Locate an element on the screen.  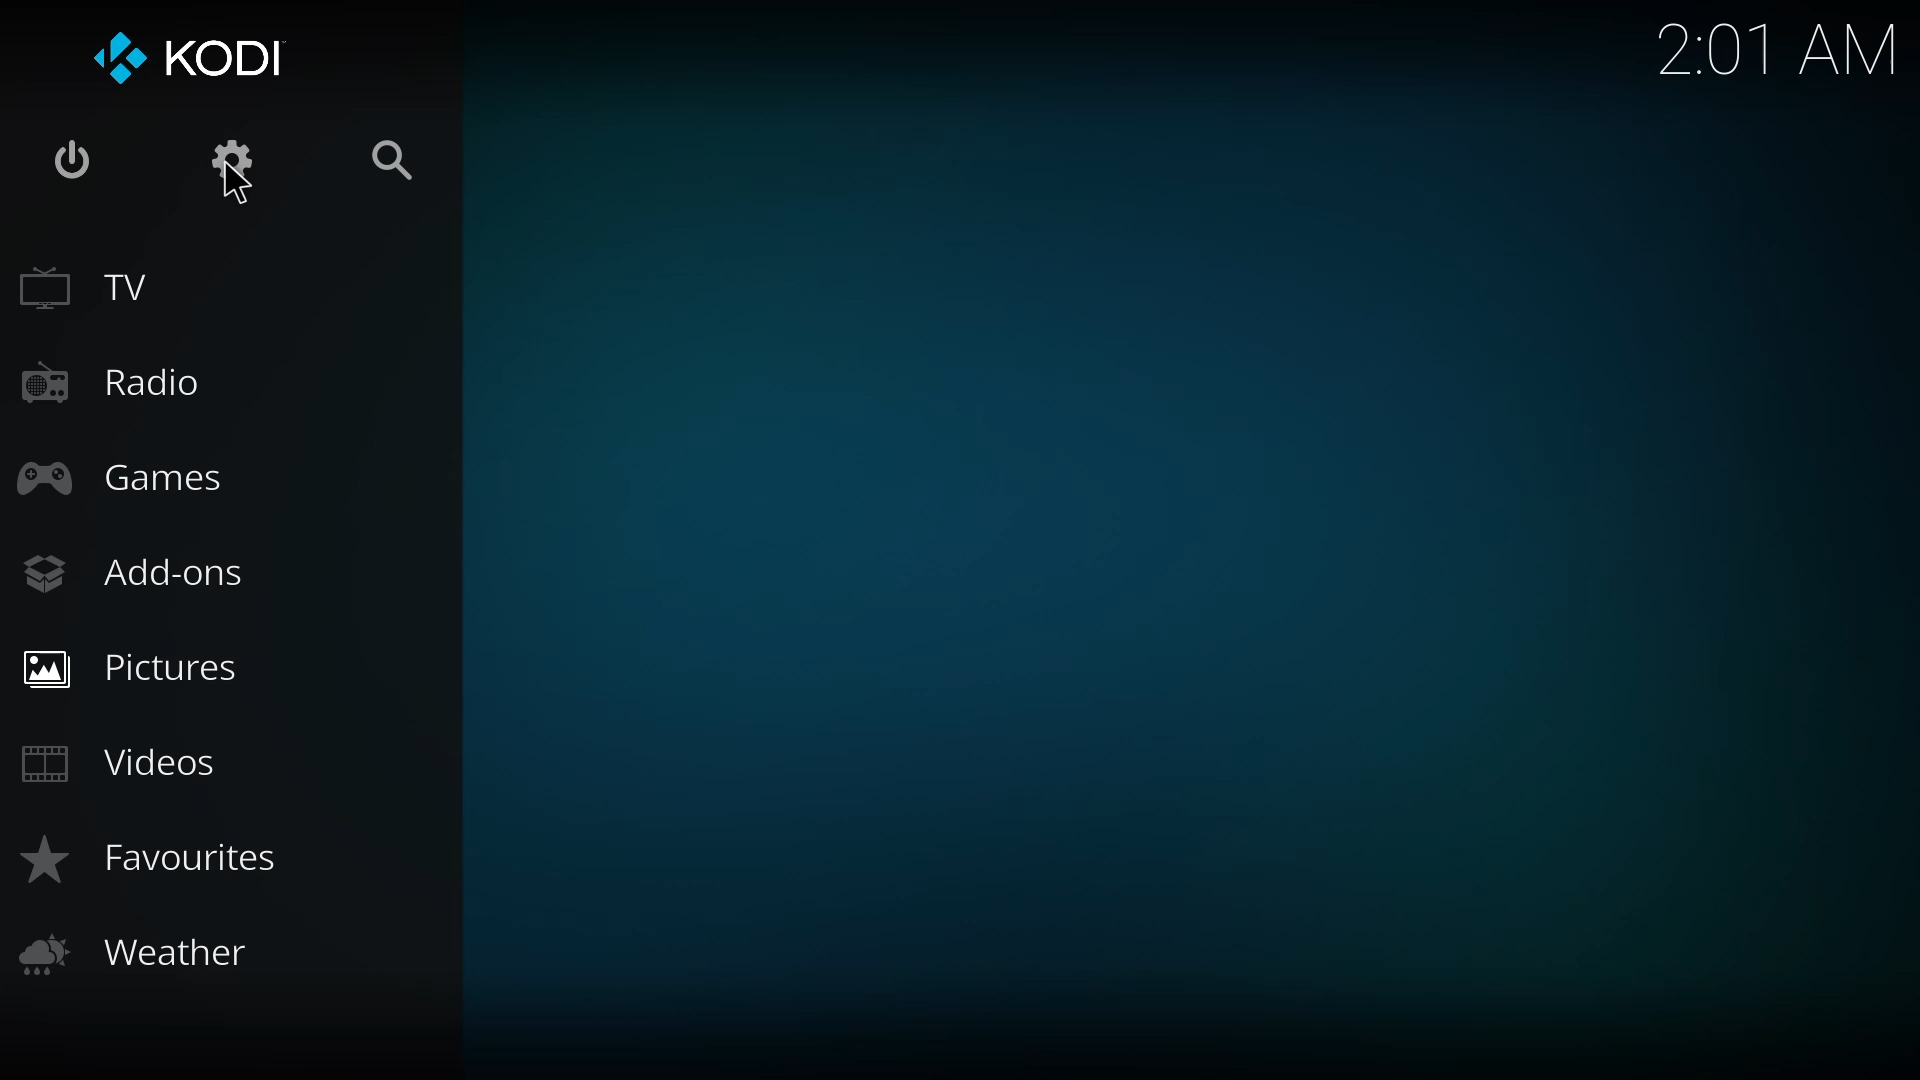
games is located at coordinates (124, 481).